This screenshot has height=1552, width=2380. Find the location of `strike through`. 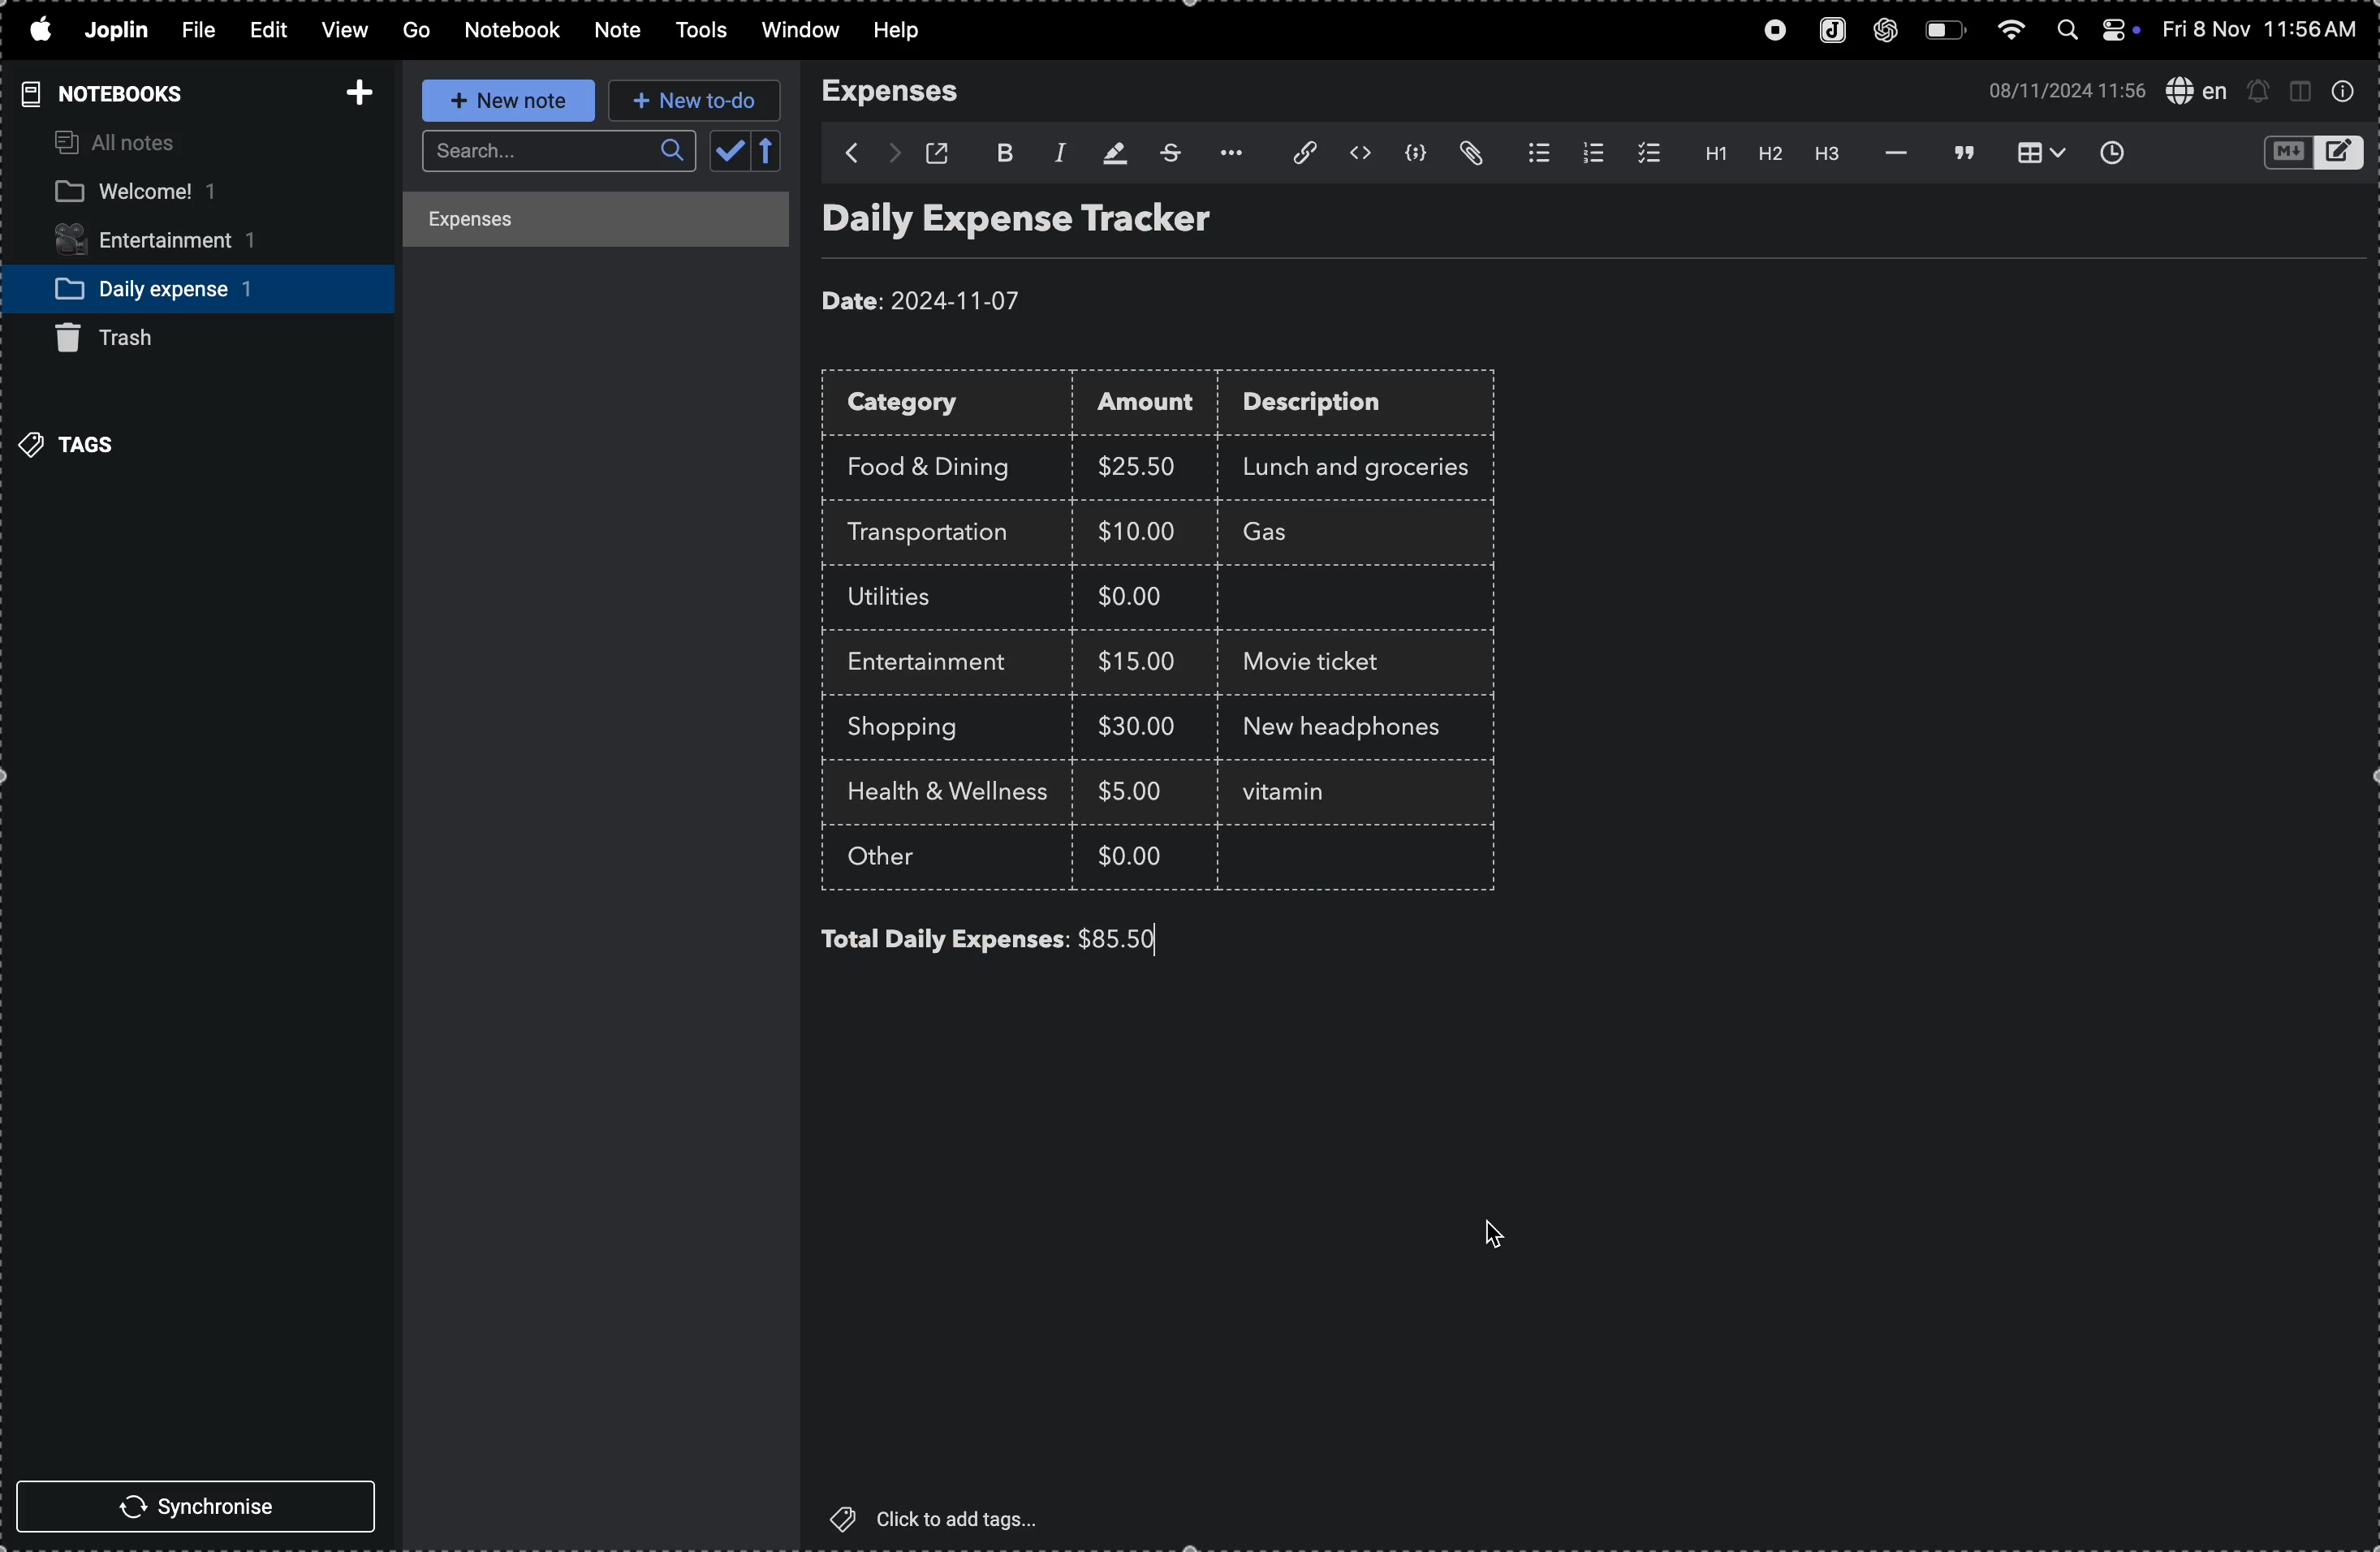

strike through is located at coordinates (1168, 153).